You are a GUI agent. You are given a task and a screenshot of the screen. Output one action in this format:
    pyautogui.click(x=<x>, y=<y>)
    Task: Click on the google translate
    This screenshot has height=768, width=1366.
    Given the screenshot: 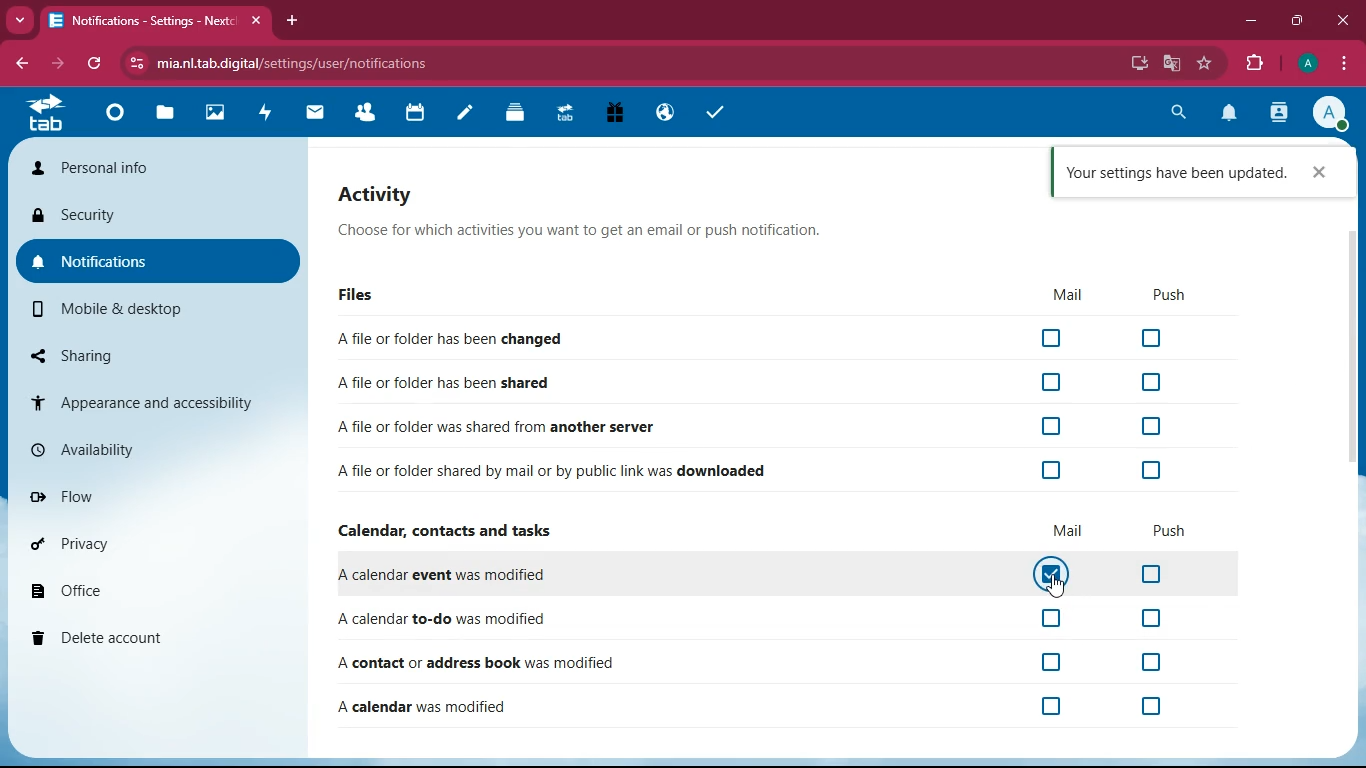 What is the action you would take?
    pyautogui.click(x=1174, y=61)
    